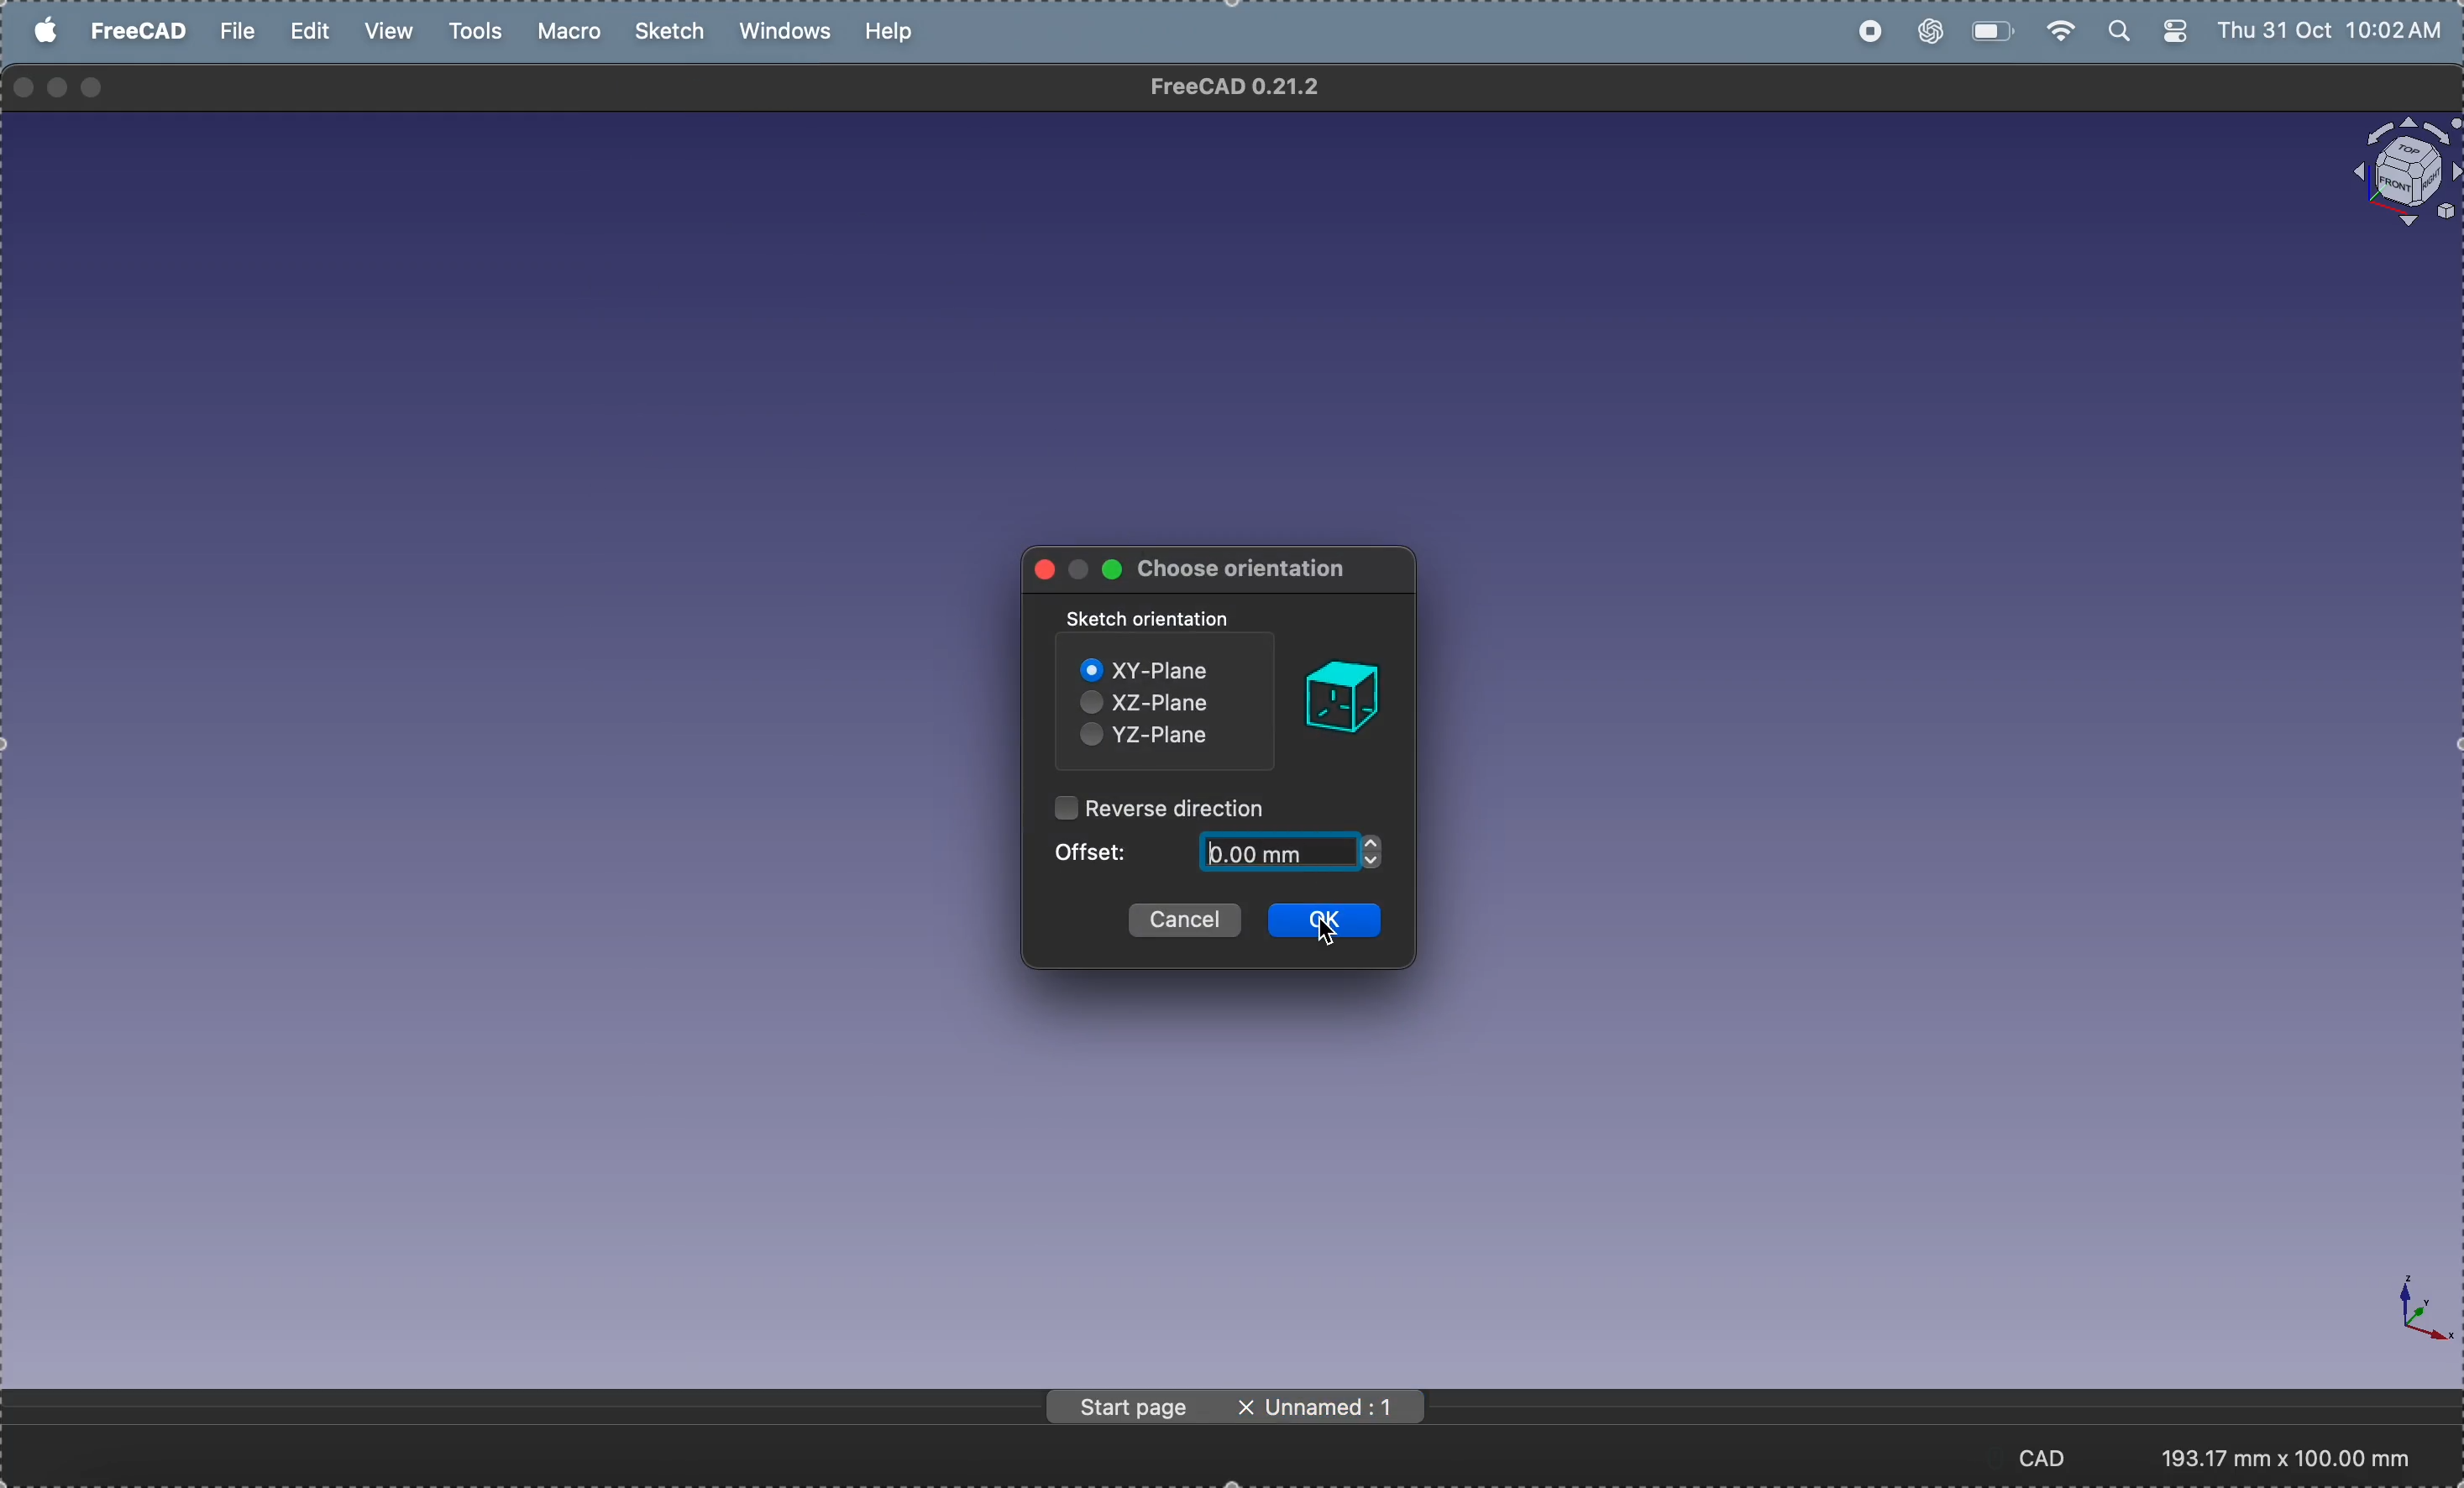 The image size is (2464, 1488). I want to click on apple menu, so click(48, 30).